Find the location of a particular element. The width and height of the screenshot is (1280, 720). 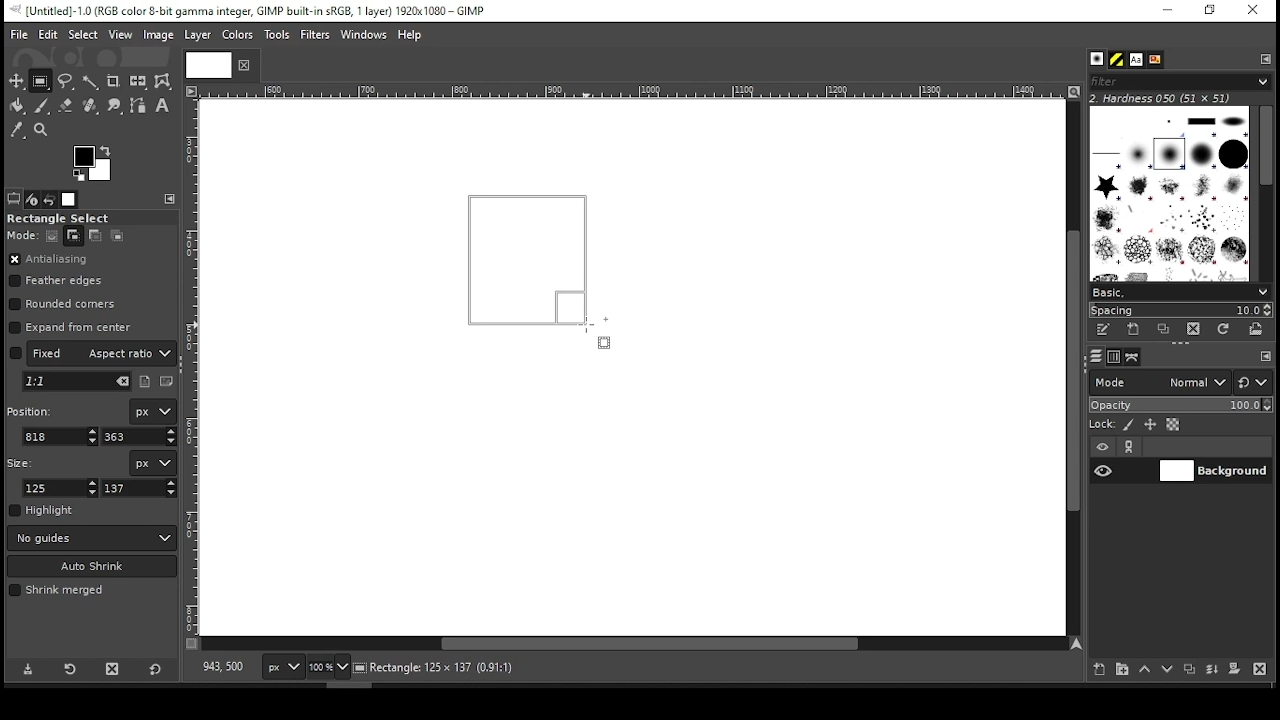

merge layer is located at coordinates (1212, 670).